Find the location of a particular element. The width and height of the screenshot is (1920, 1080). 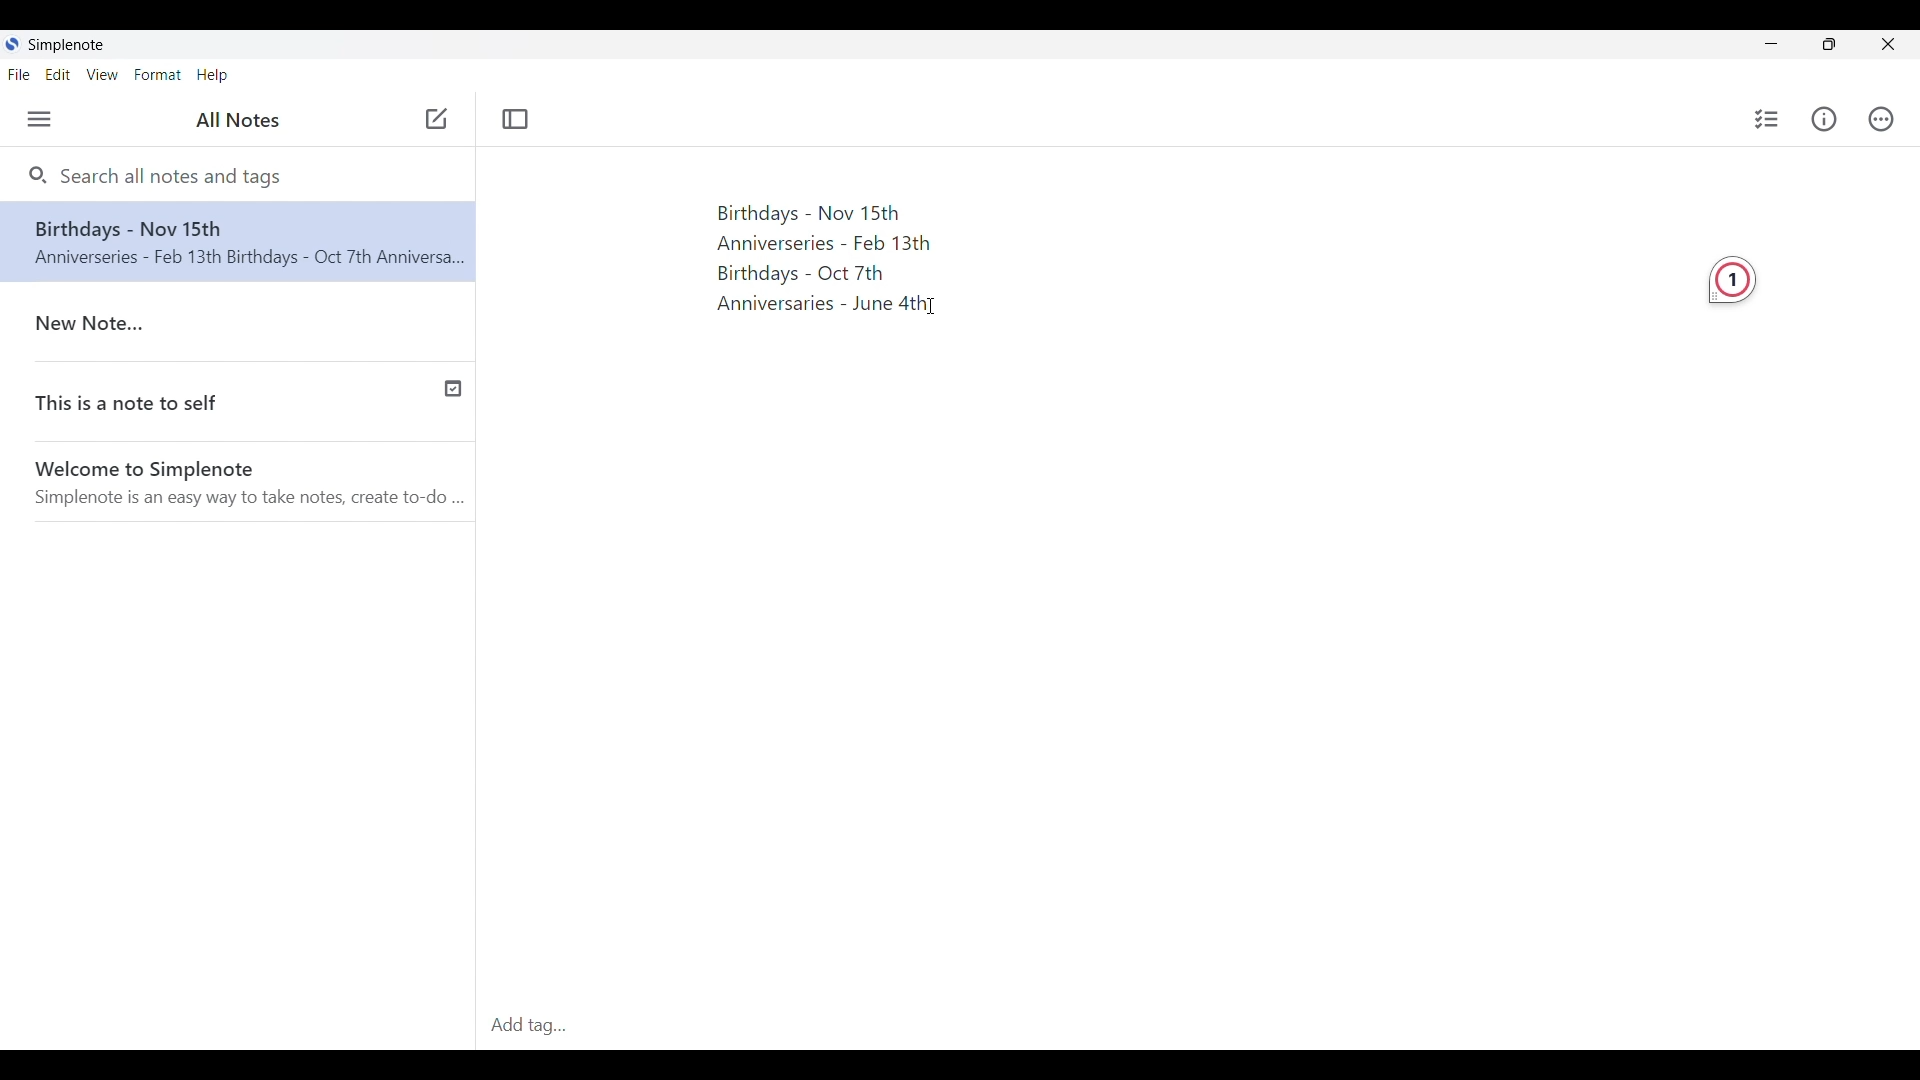

Toggle focus mode is located at coordinates (515, 119).